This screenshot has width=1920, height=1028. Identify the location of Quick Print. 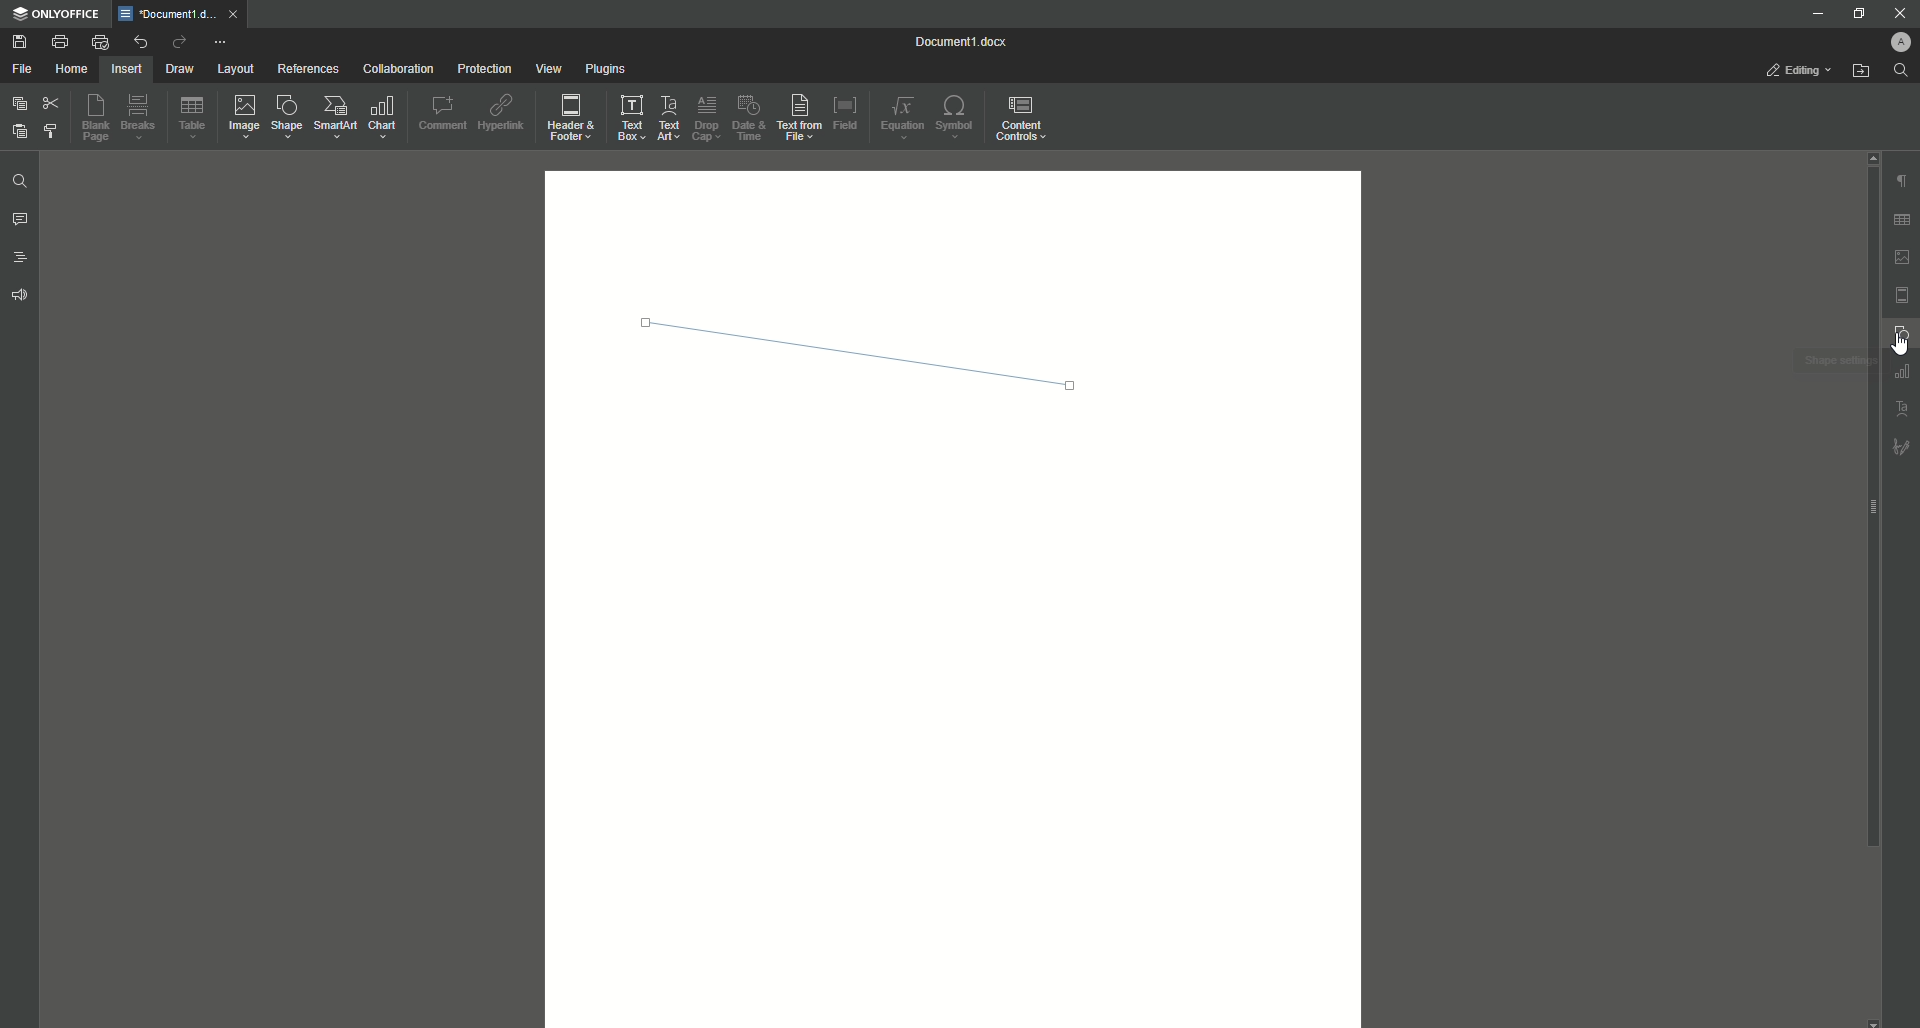
(99, 41).